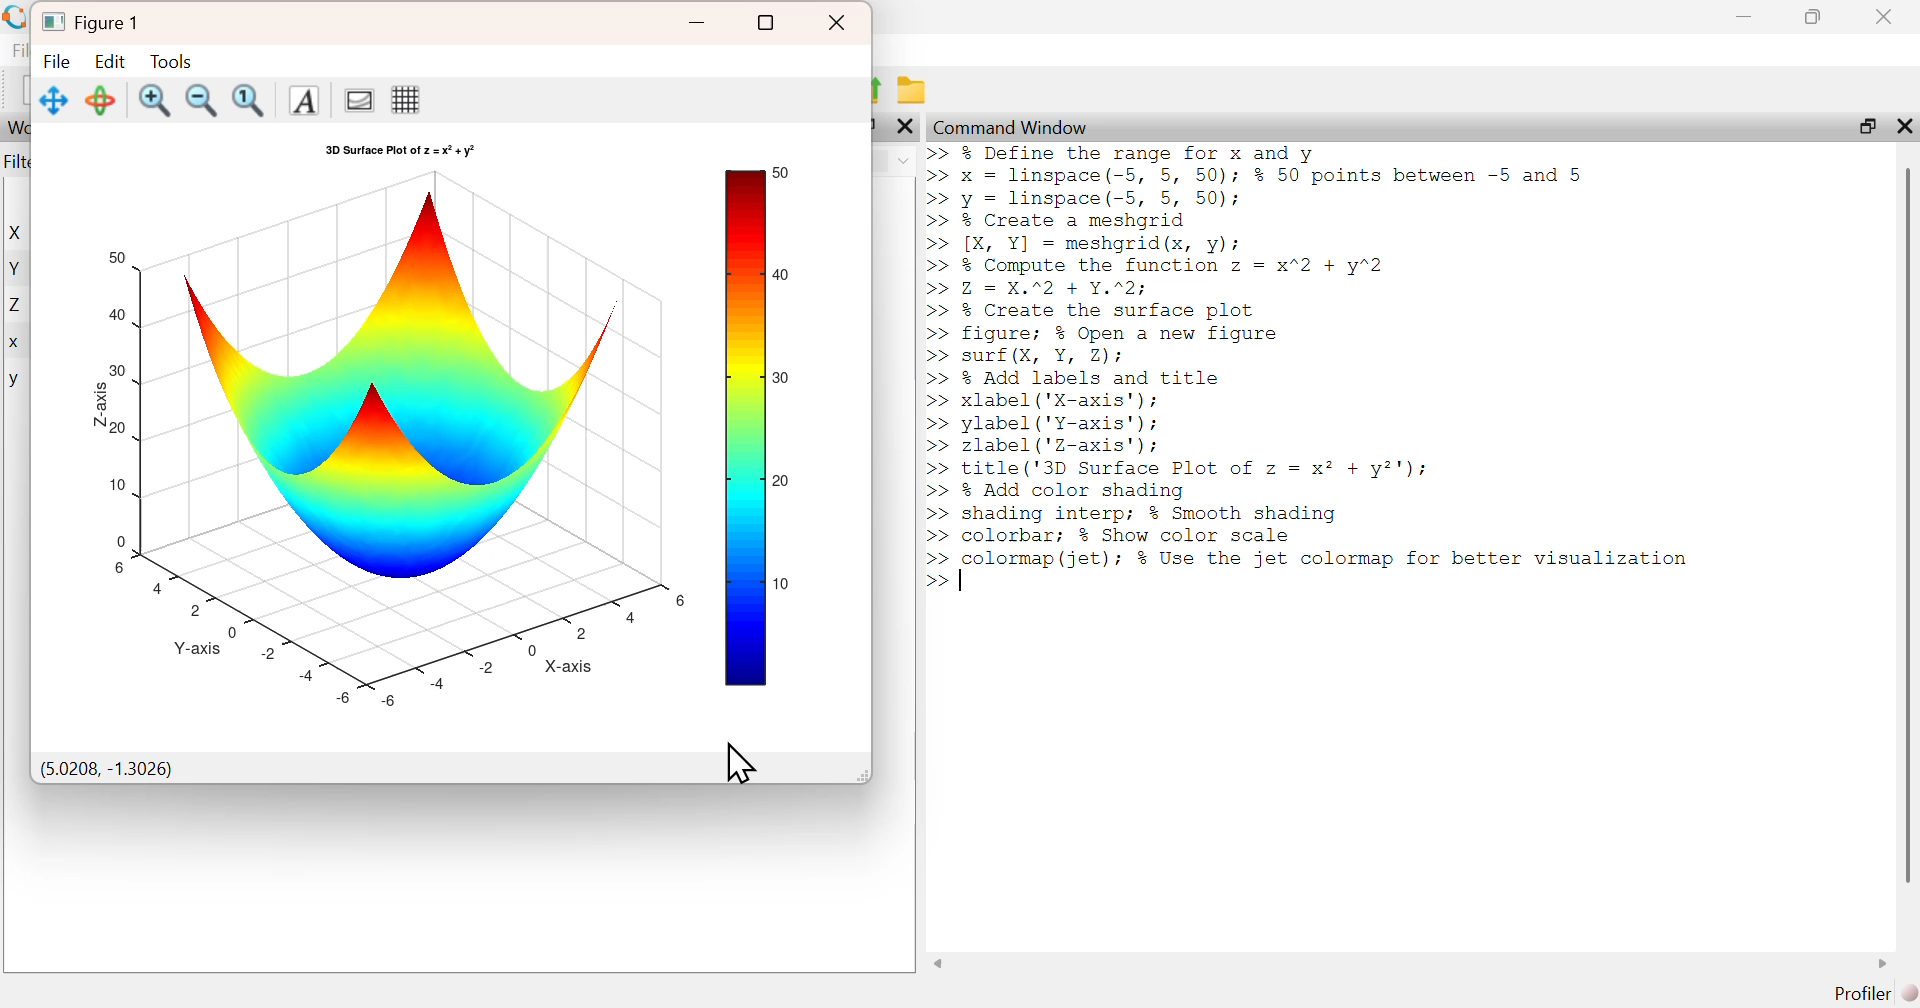 The width and height of the screenshot is (1920, 1008). I want to click on close, so click(839, 23).